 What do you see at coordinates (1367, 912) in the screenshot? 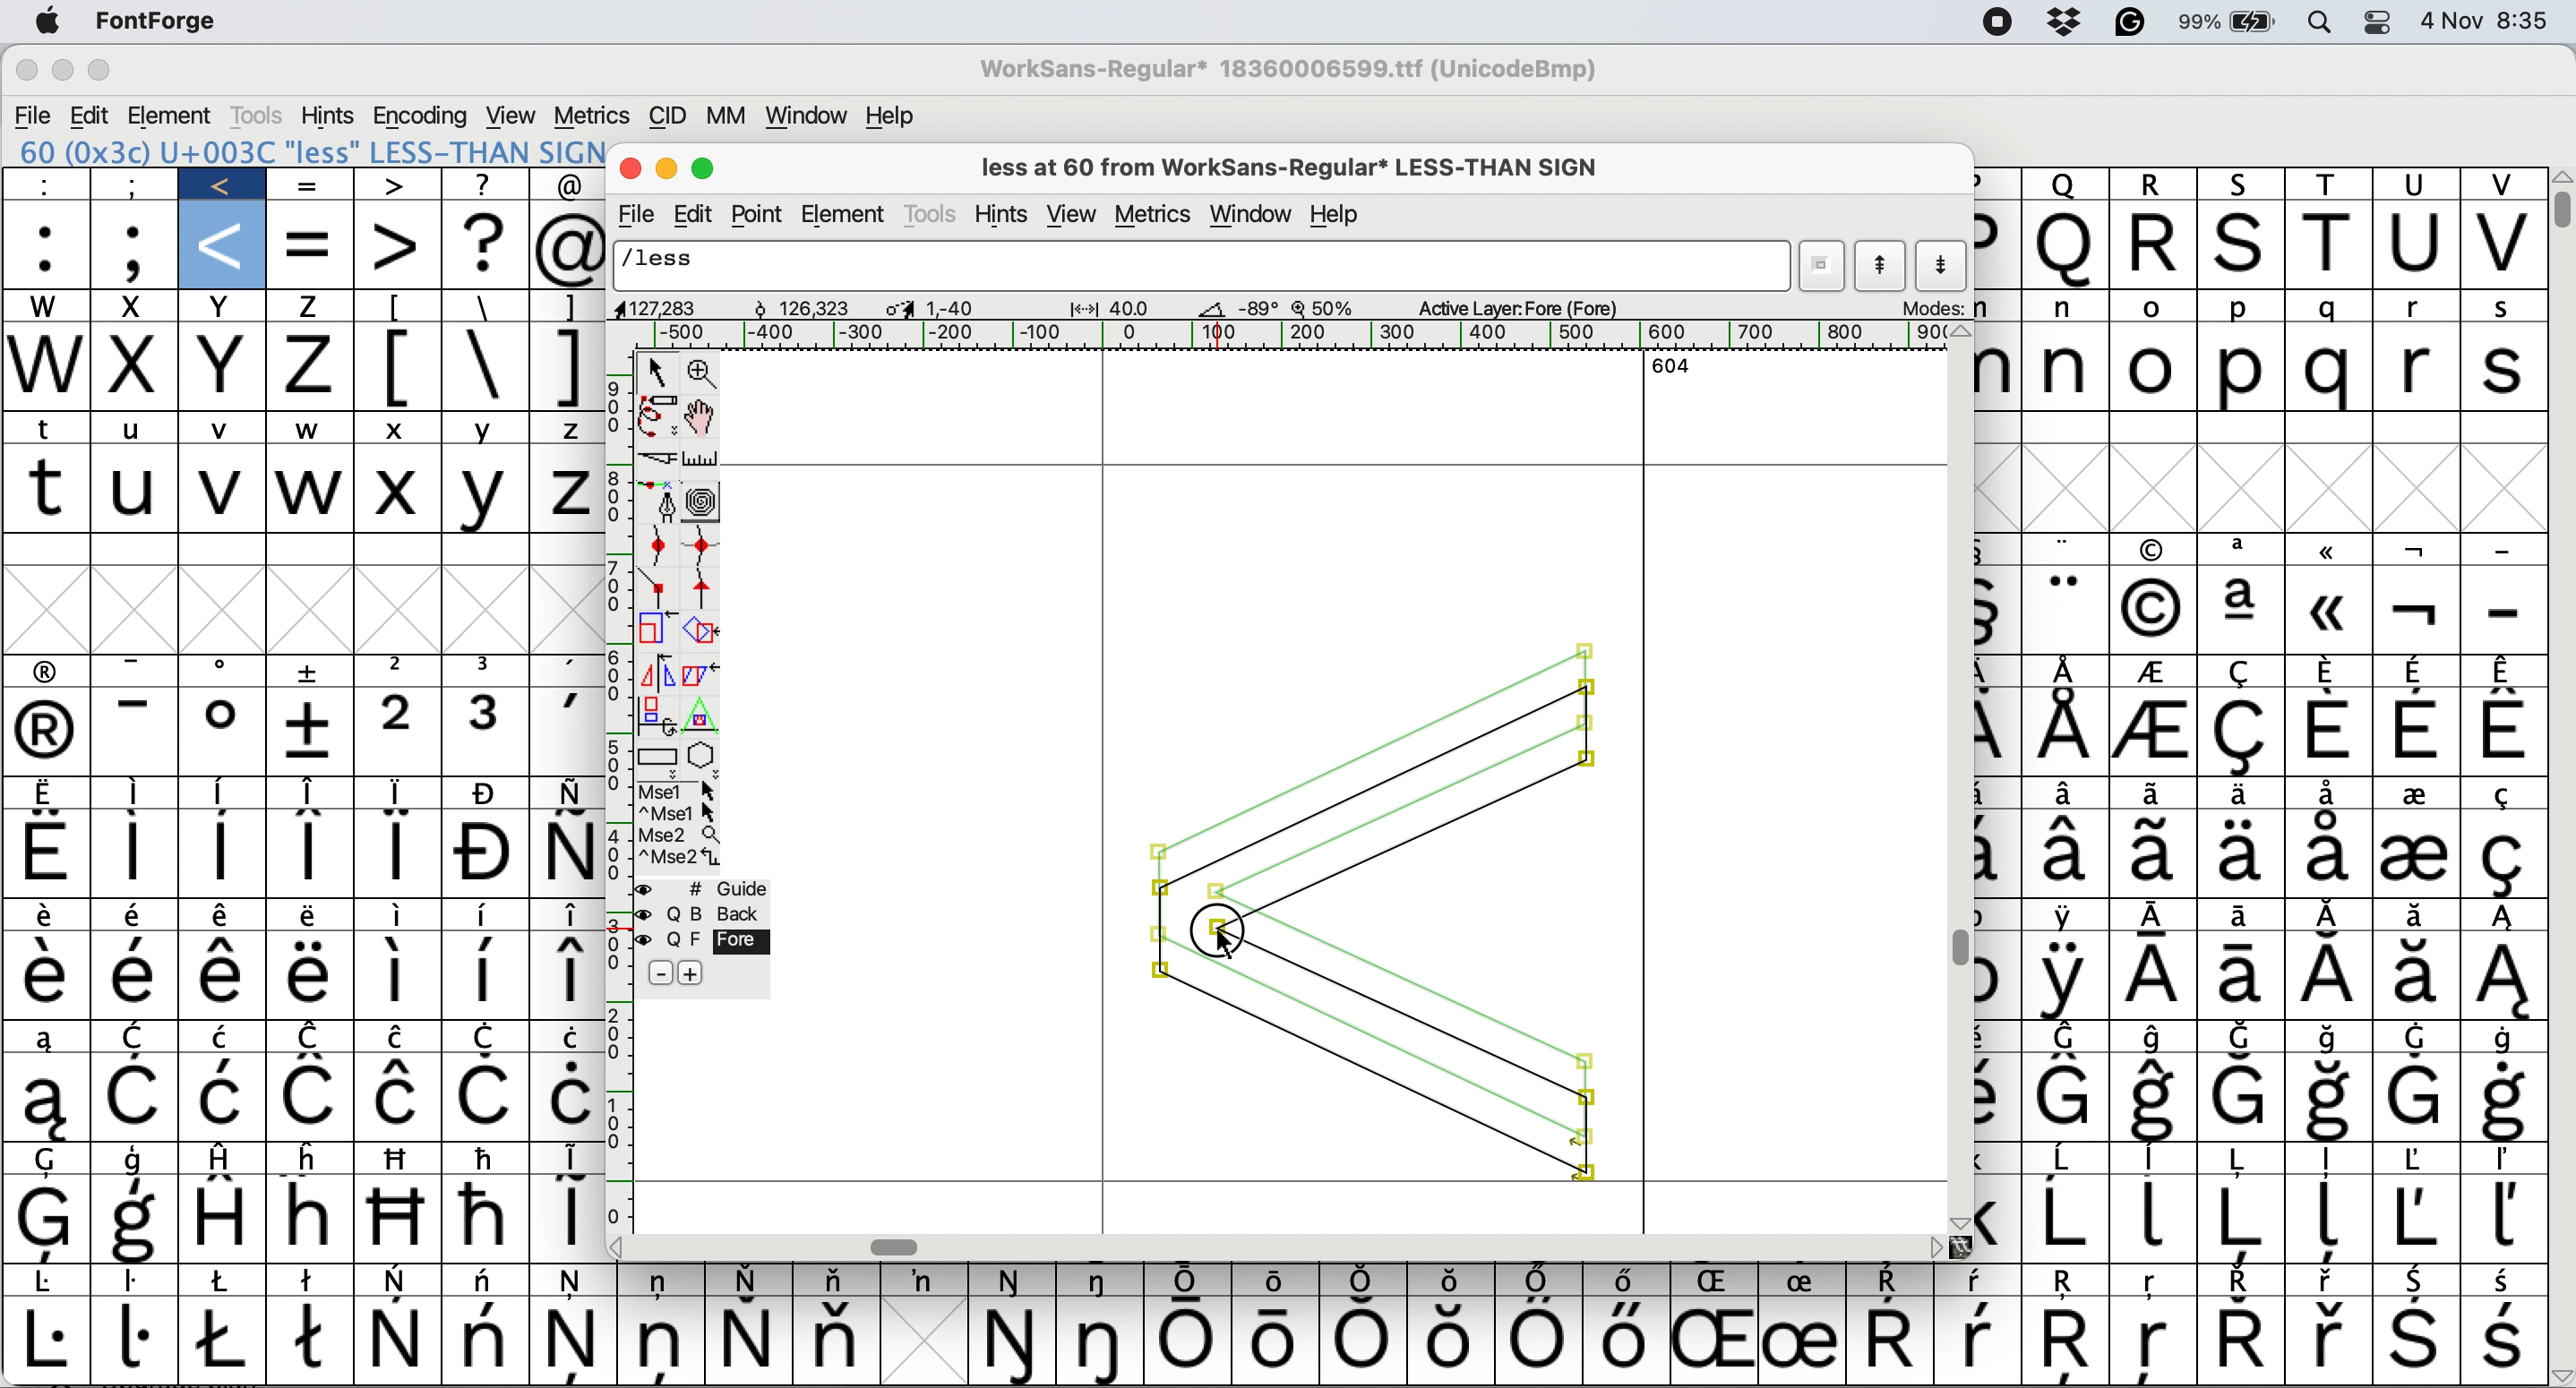
I see `drag glyph to baseline` at bounding box center [1367, 912].